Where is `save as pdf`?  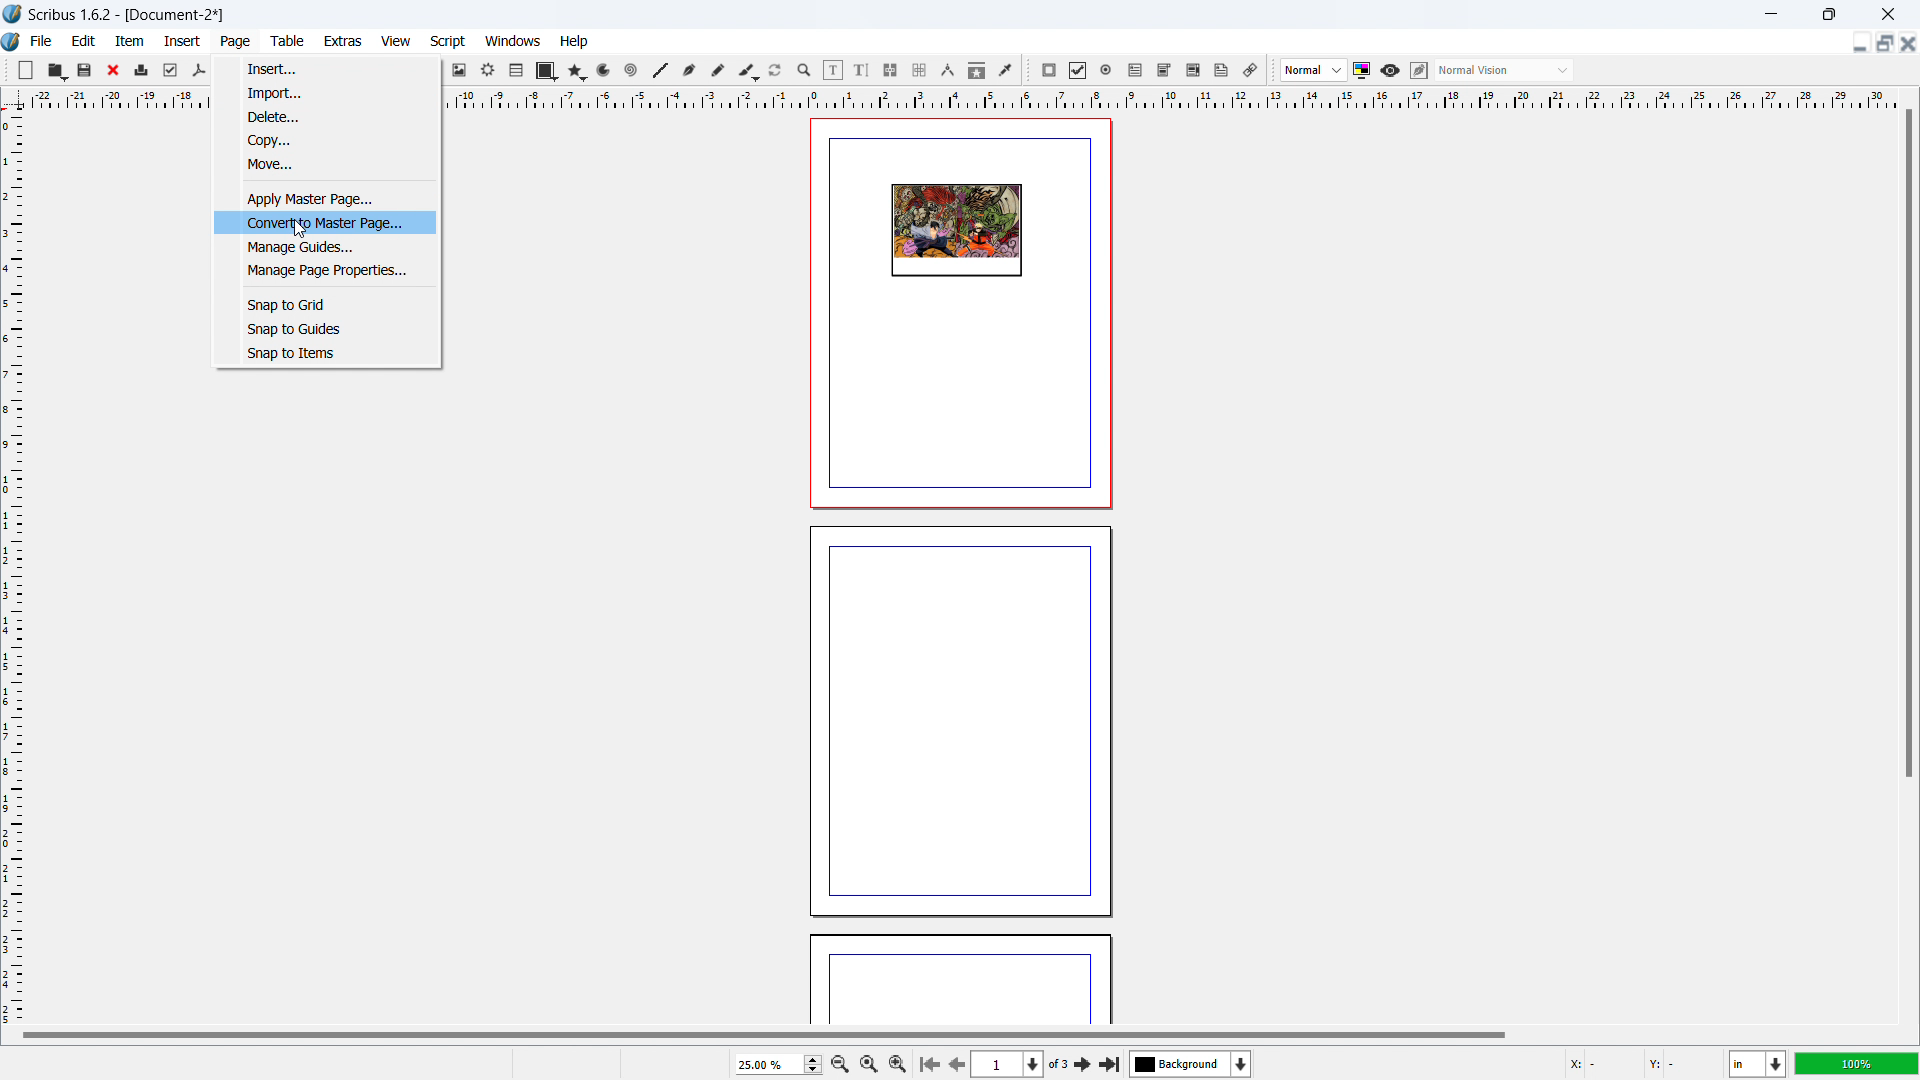 save as pdf is located at coordinates (198, 70).